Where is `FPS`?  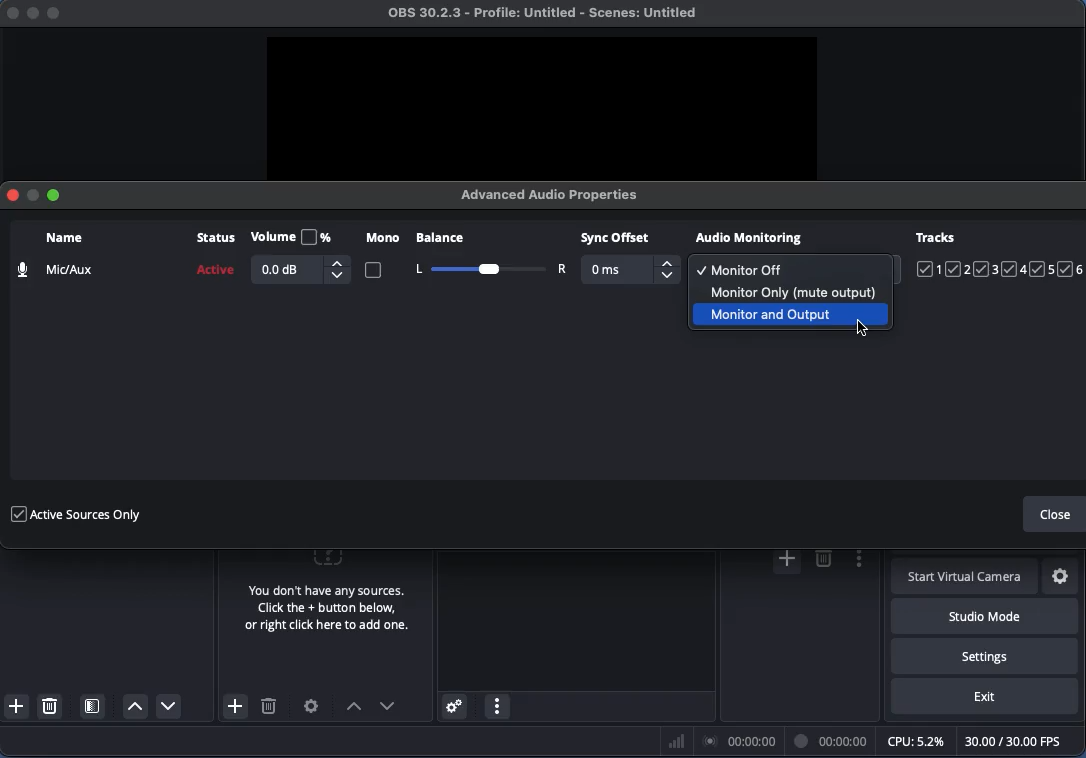
FPS is located at coordinates (1022, 741).